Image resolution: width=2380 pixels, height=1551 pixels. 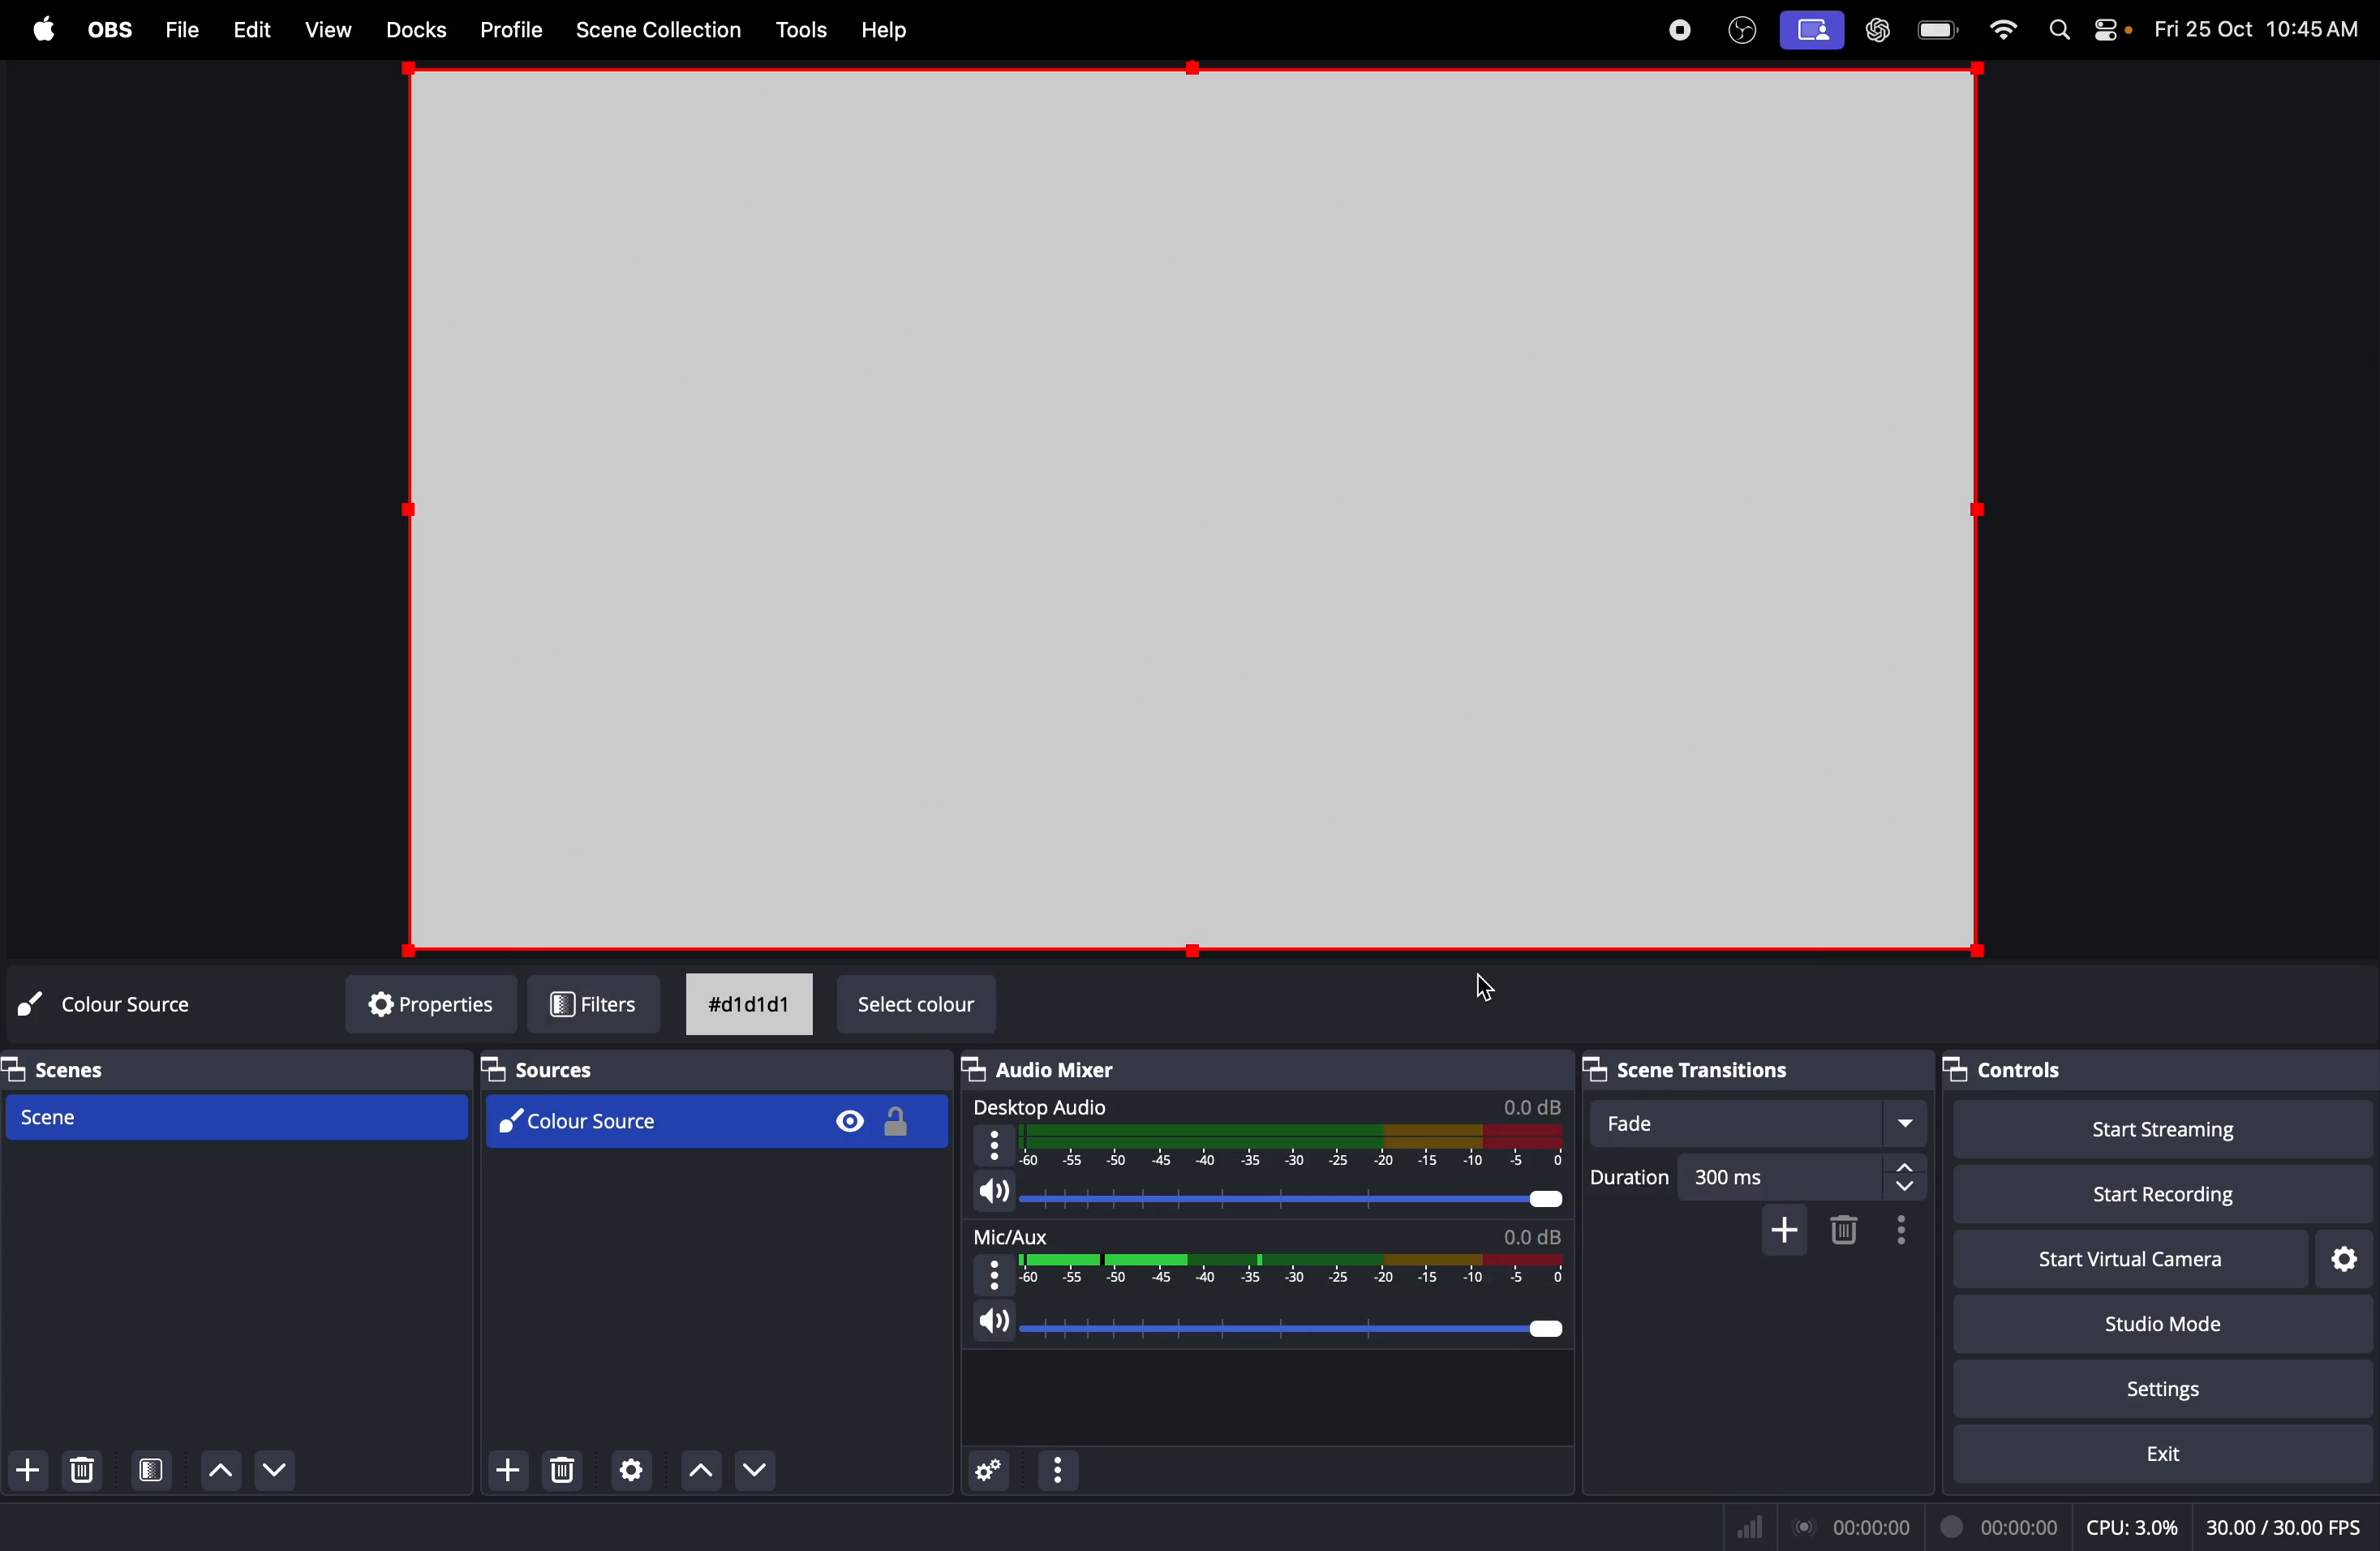 What do you see at coordinates (1274, 1312) in the screenshot?
I see `speaker level` at bounding box center [1274, 1312].